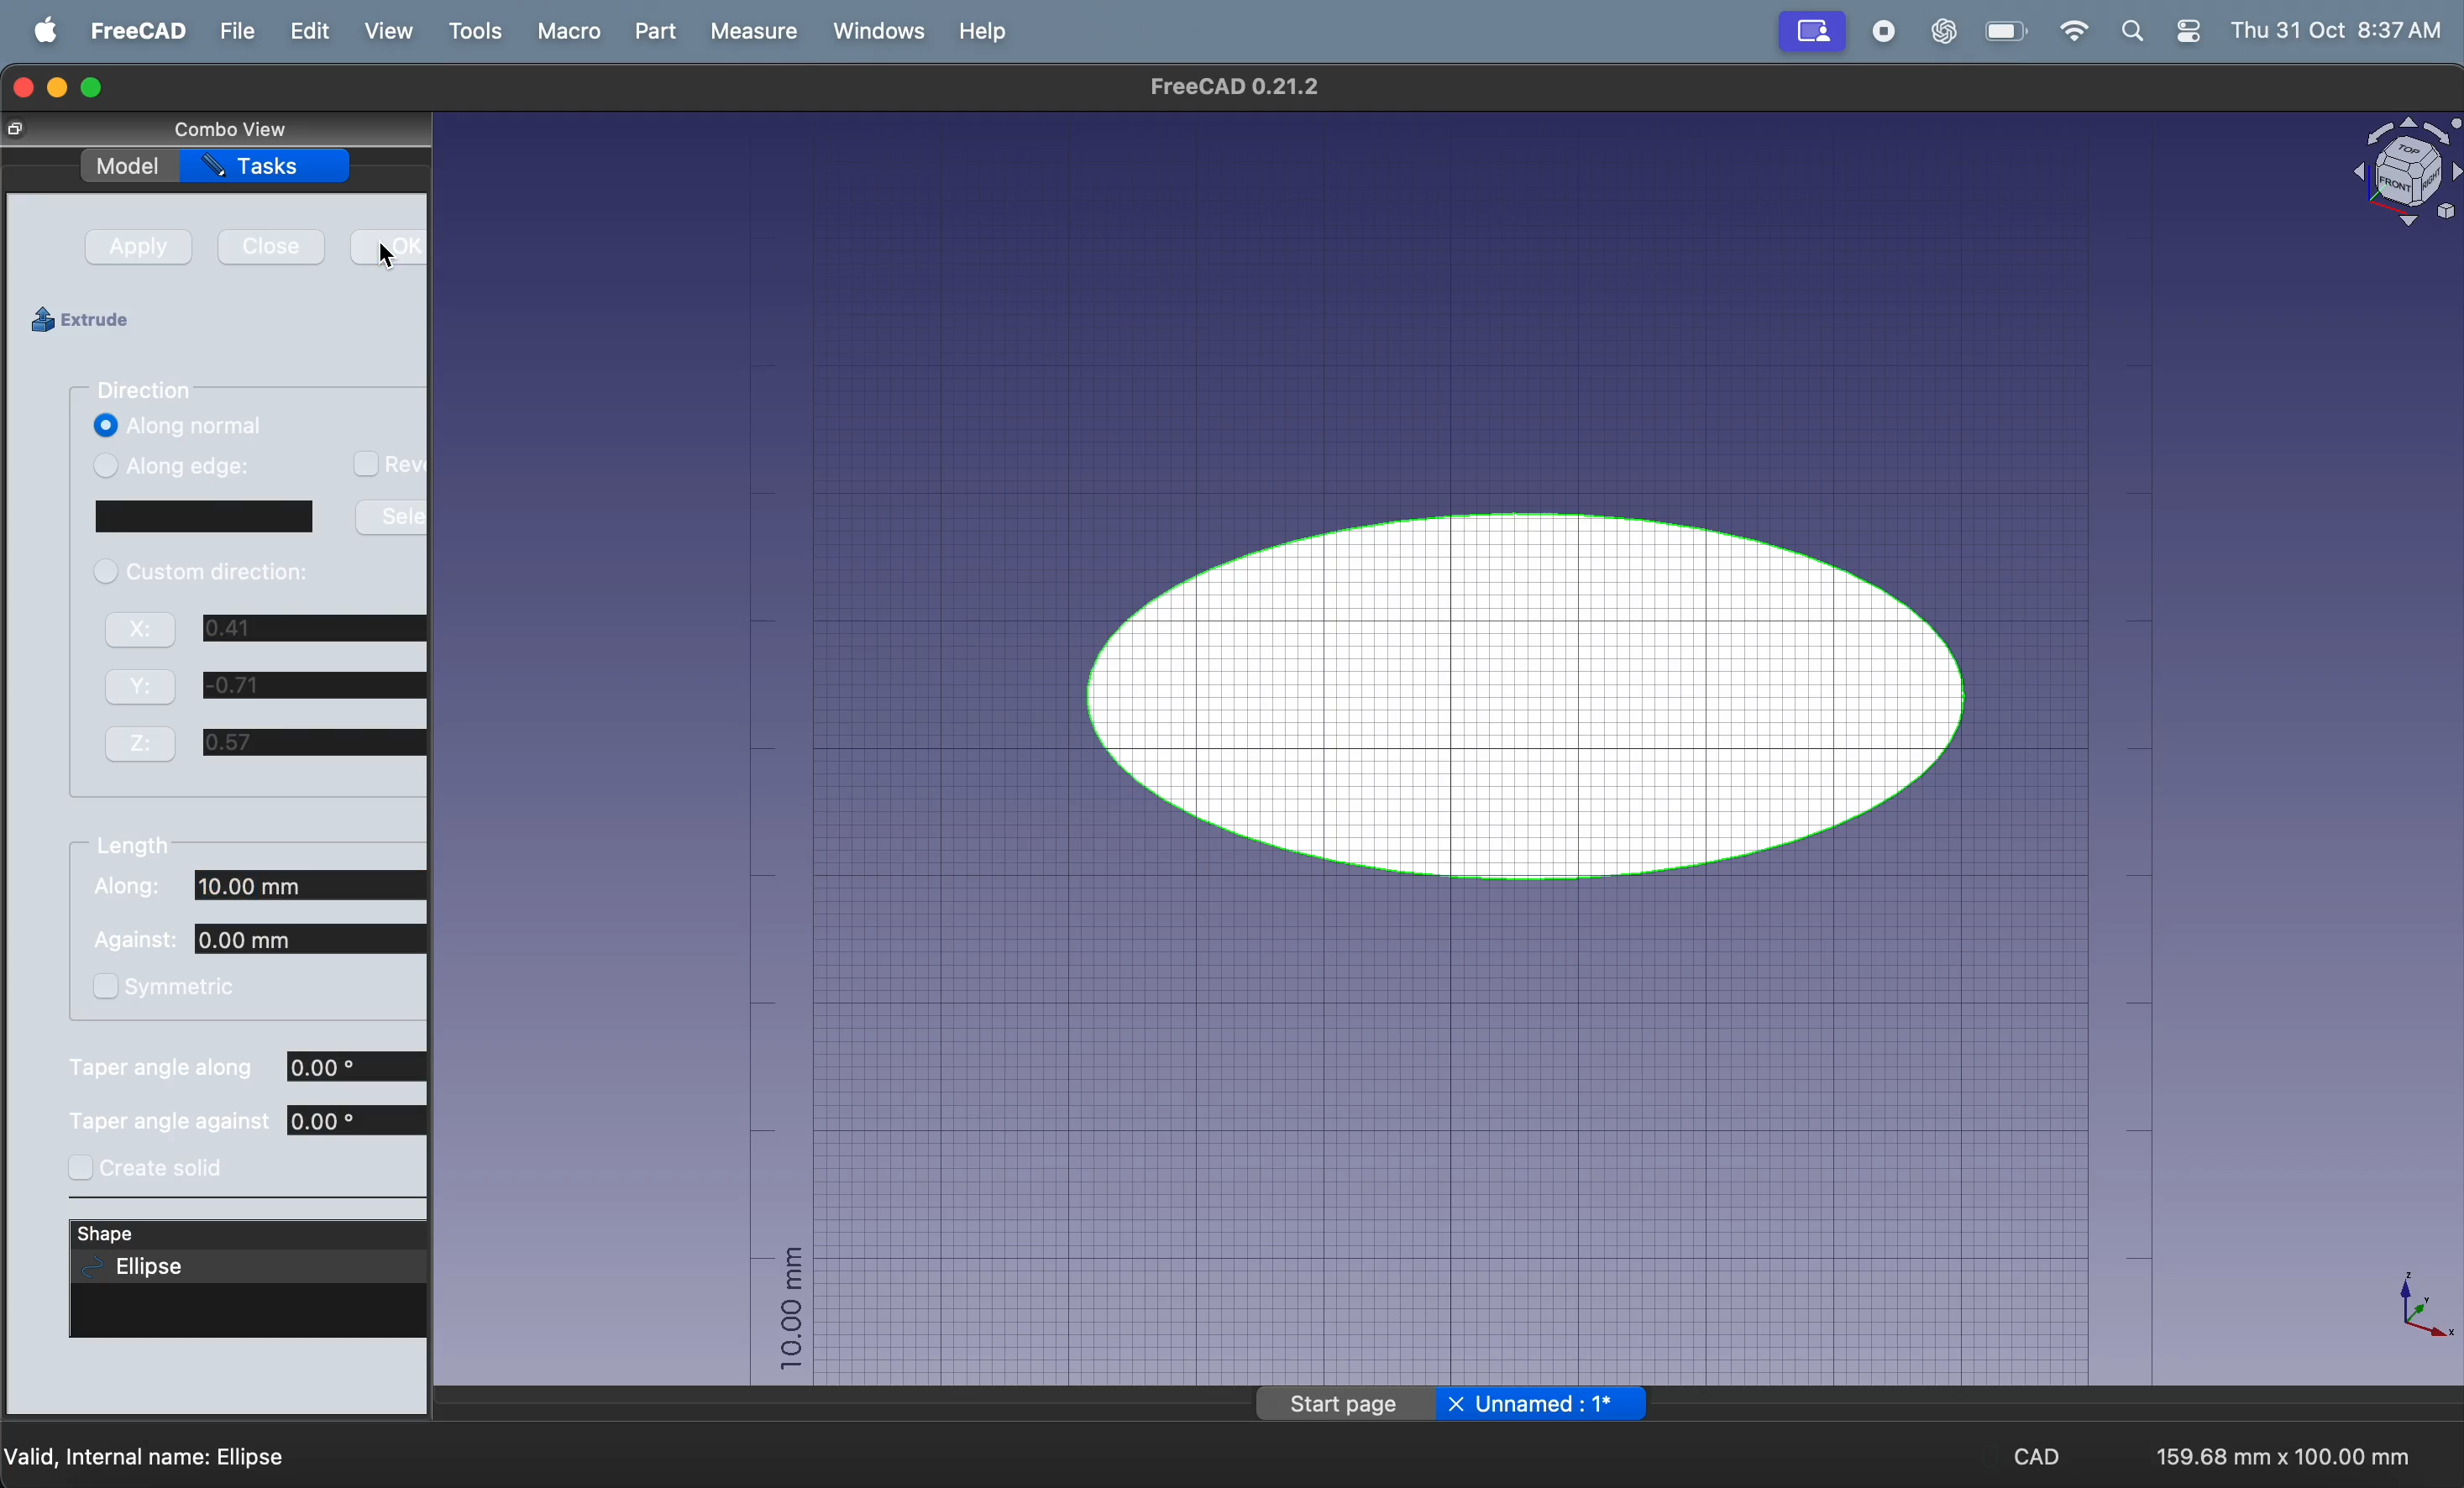 The image size is (2464, 1488). What do you see at coordinates (290, 779) in the screenshot?
I see `value` at bounding box center [290, 779].